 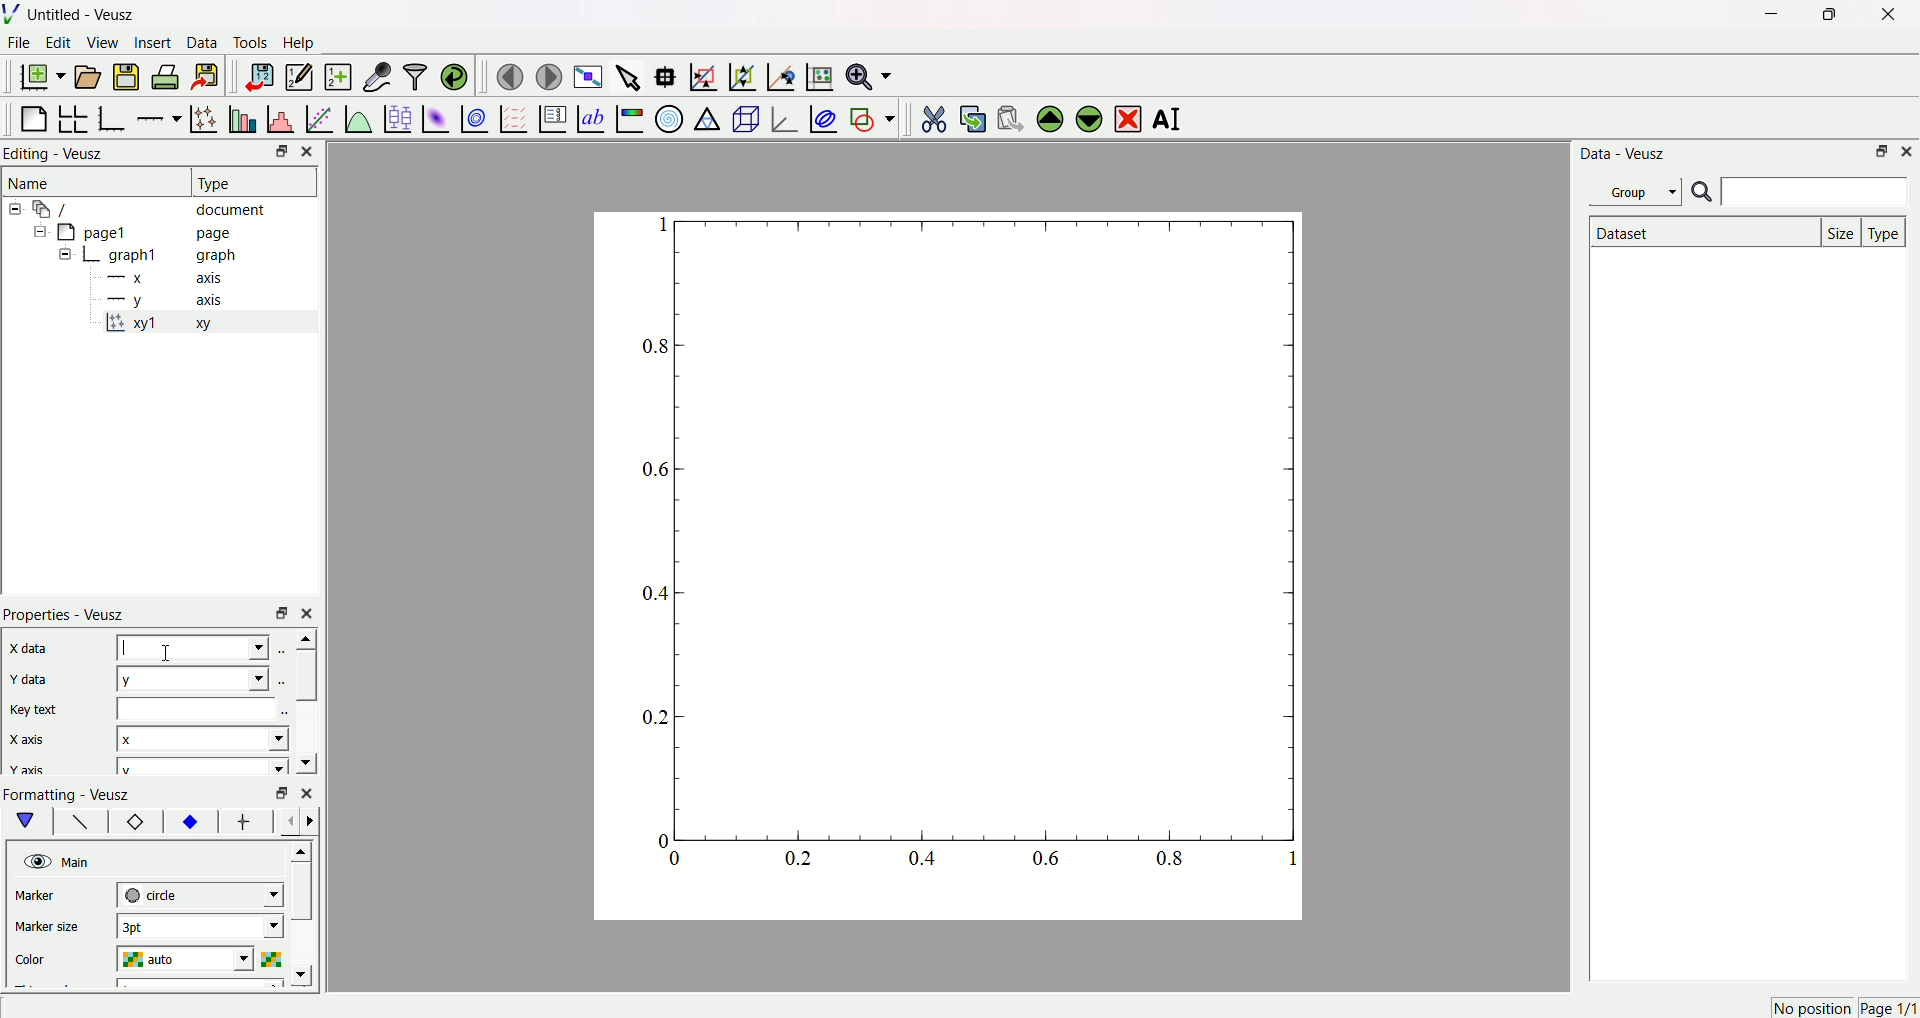 I want to click on x, so click(x=203, y=737).